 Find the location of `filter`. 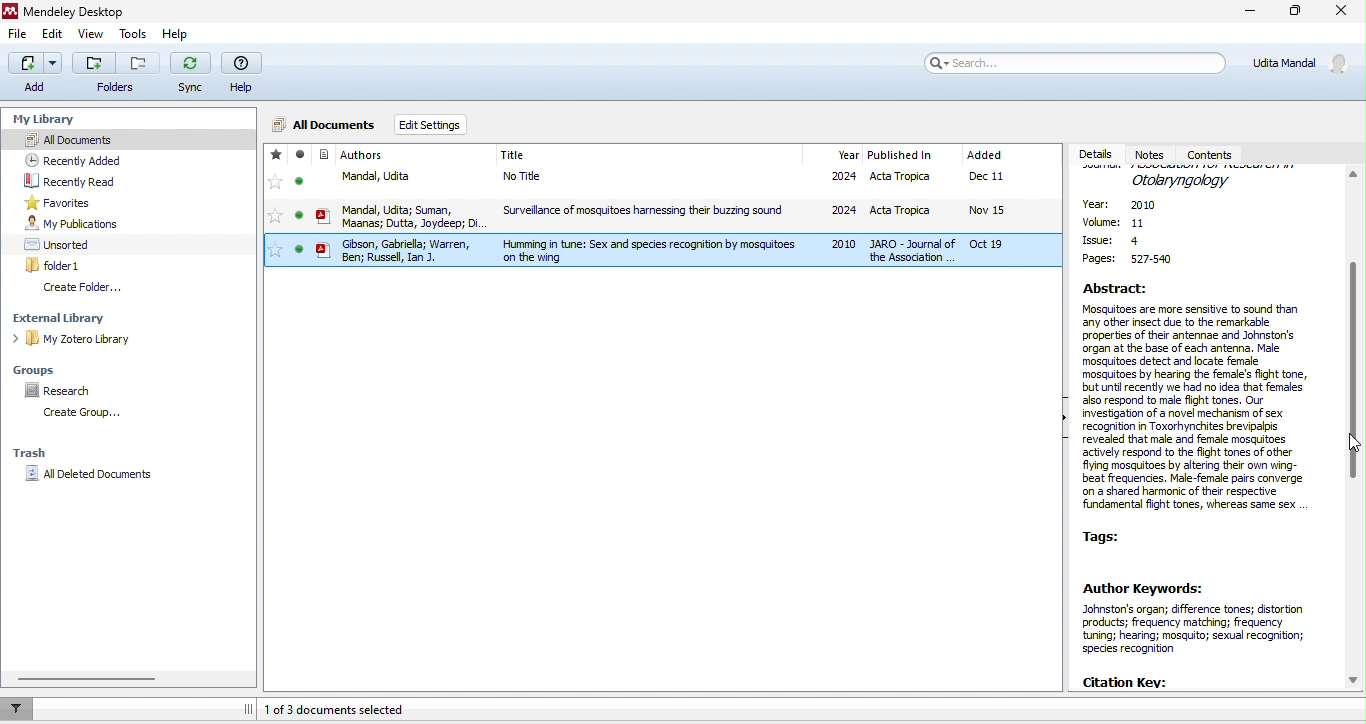

filter is located at coordinates (20, 708).